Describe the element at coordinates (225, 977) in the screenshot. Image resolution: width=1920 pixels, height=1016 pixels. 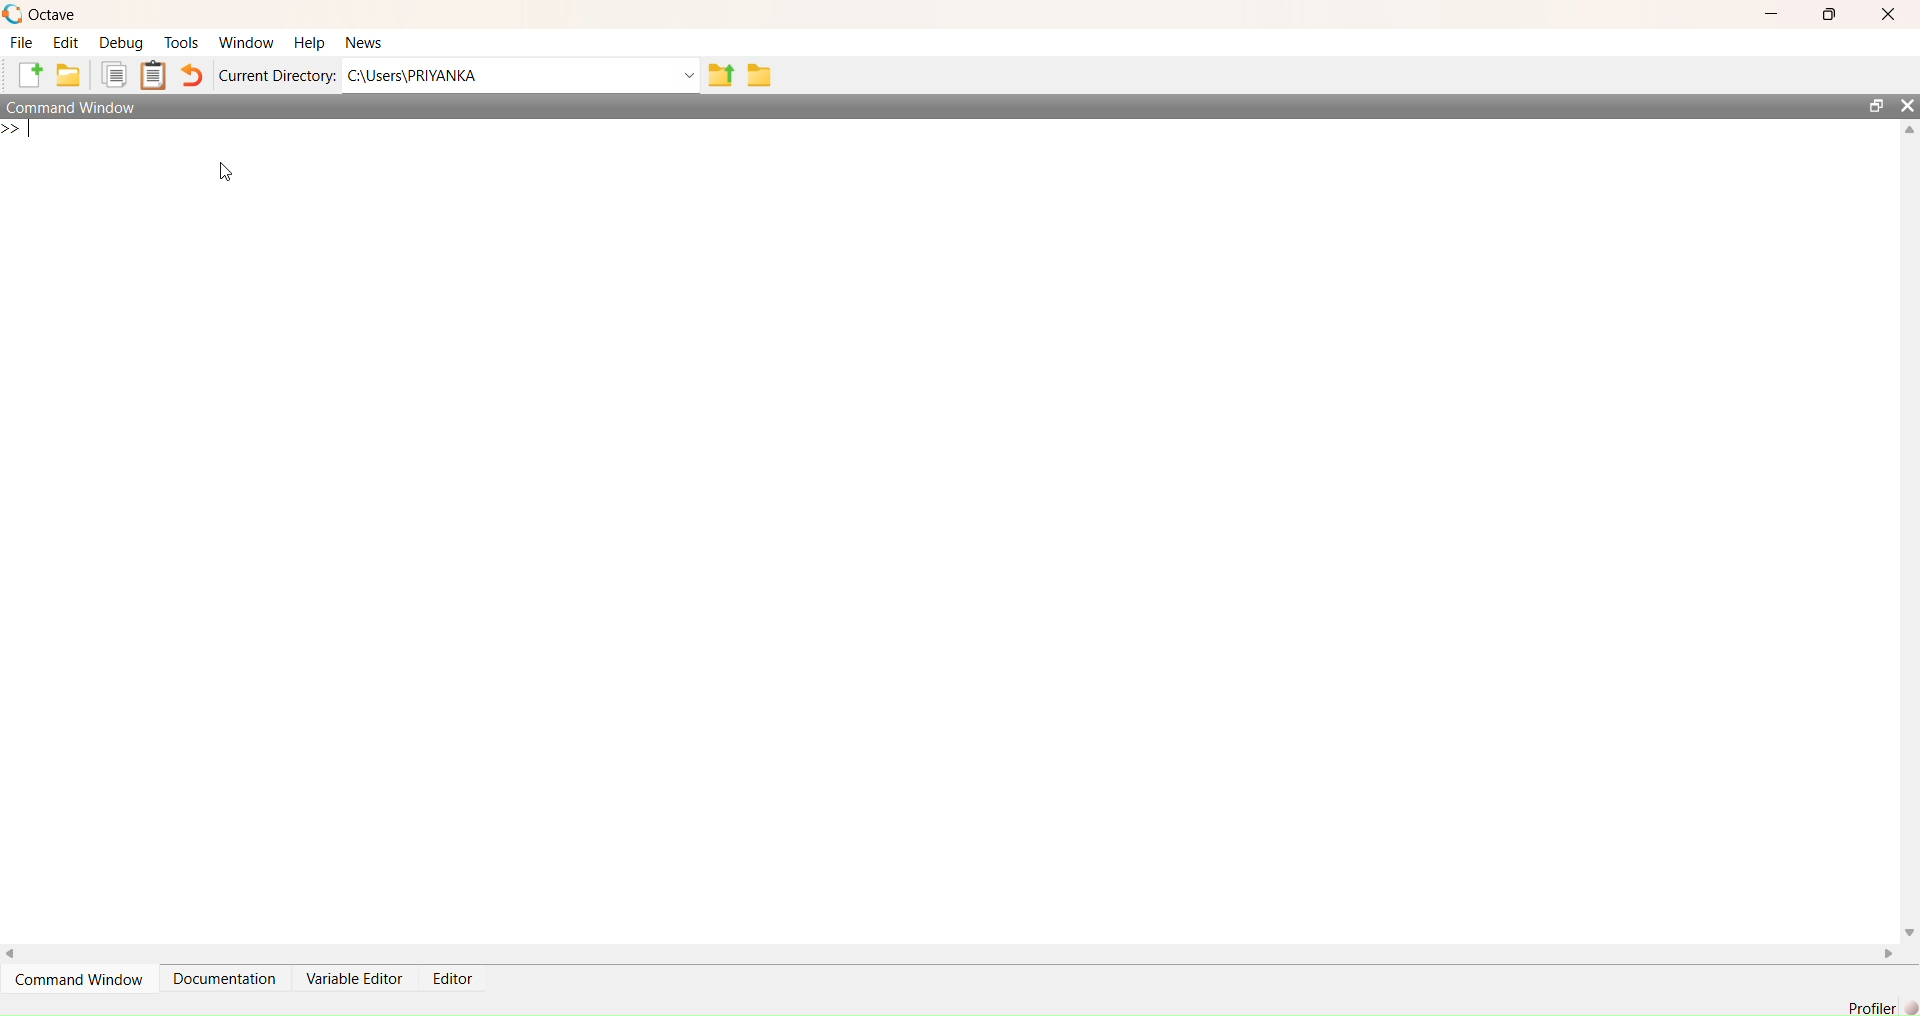
I see `Documentation` at that location.